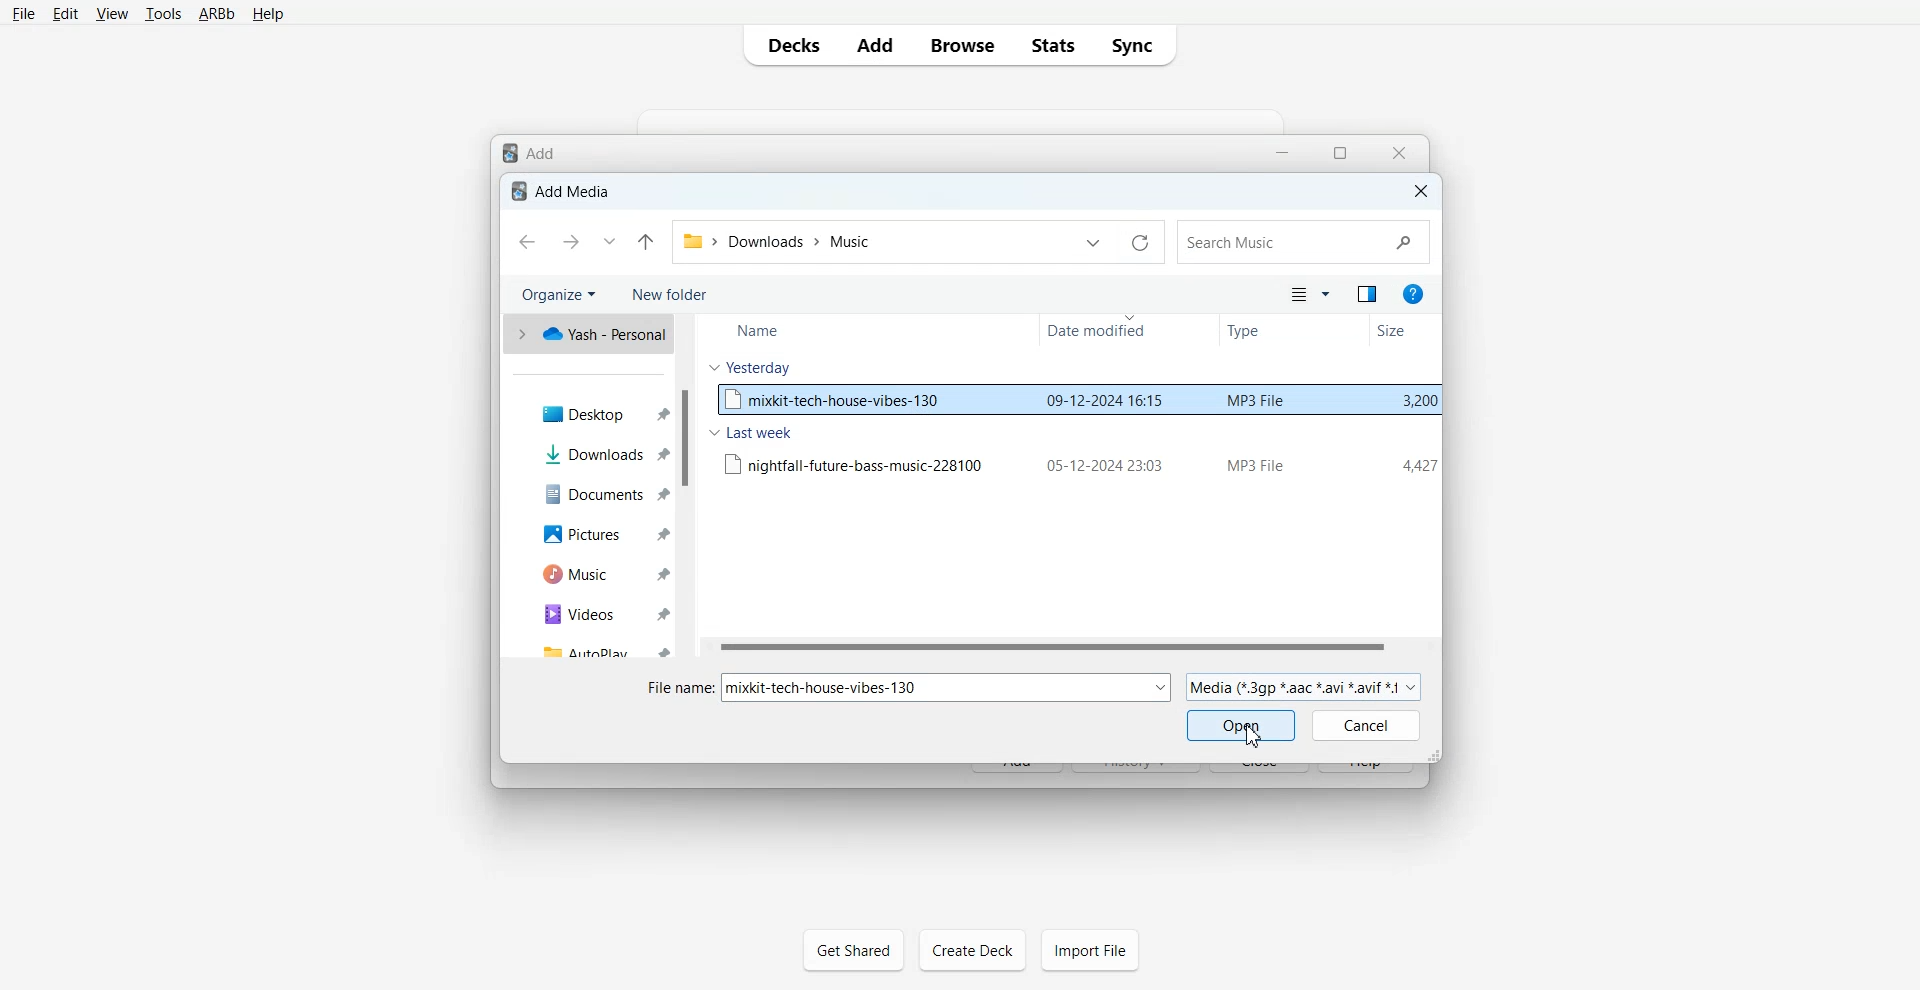 The image size is (1920, 990). Describe the element at coordinates (604, 453) in the screenshot. I see `Downloads` at that location.